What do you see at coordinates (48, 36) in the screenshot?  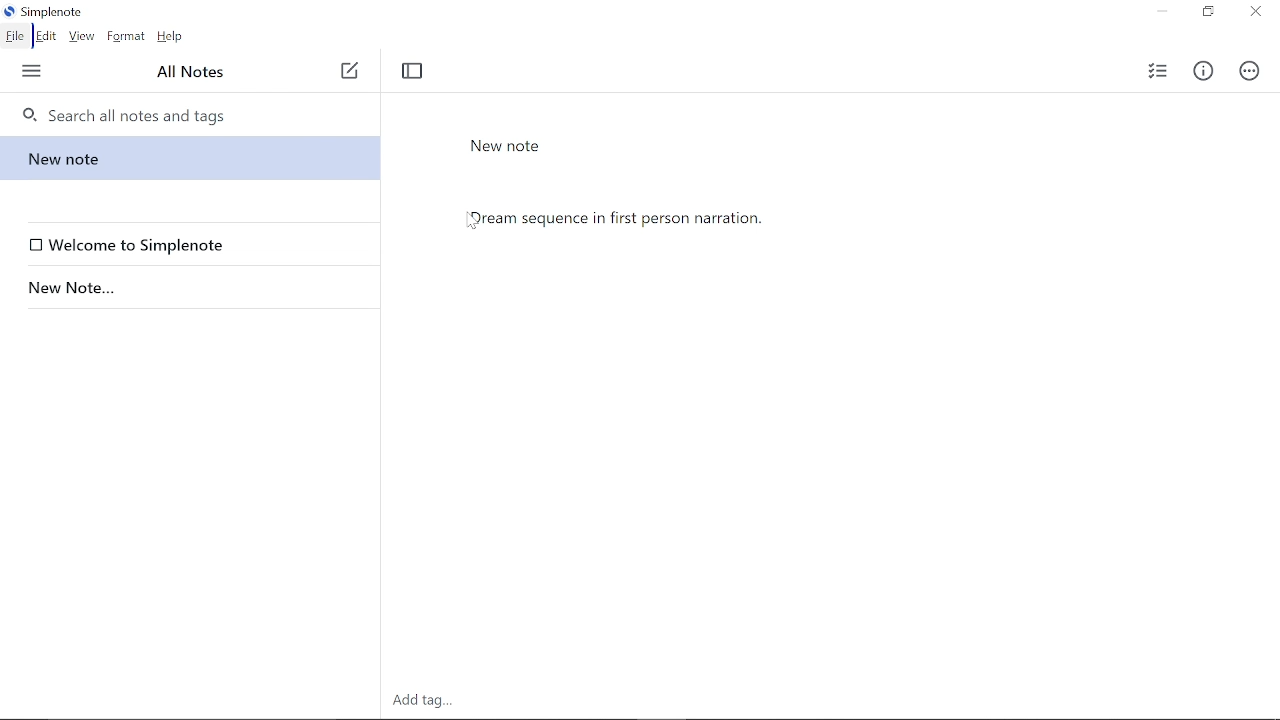 I see `Edit` at bounding box center [48, 36].